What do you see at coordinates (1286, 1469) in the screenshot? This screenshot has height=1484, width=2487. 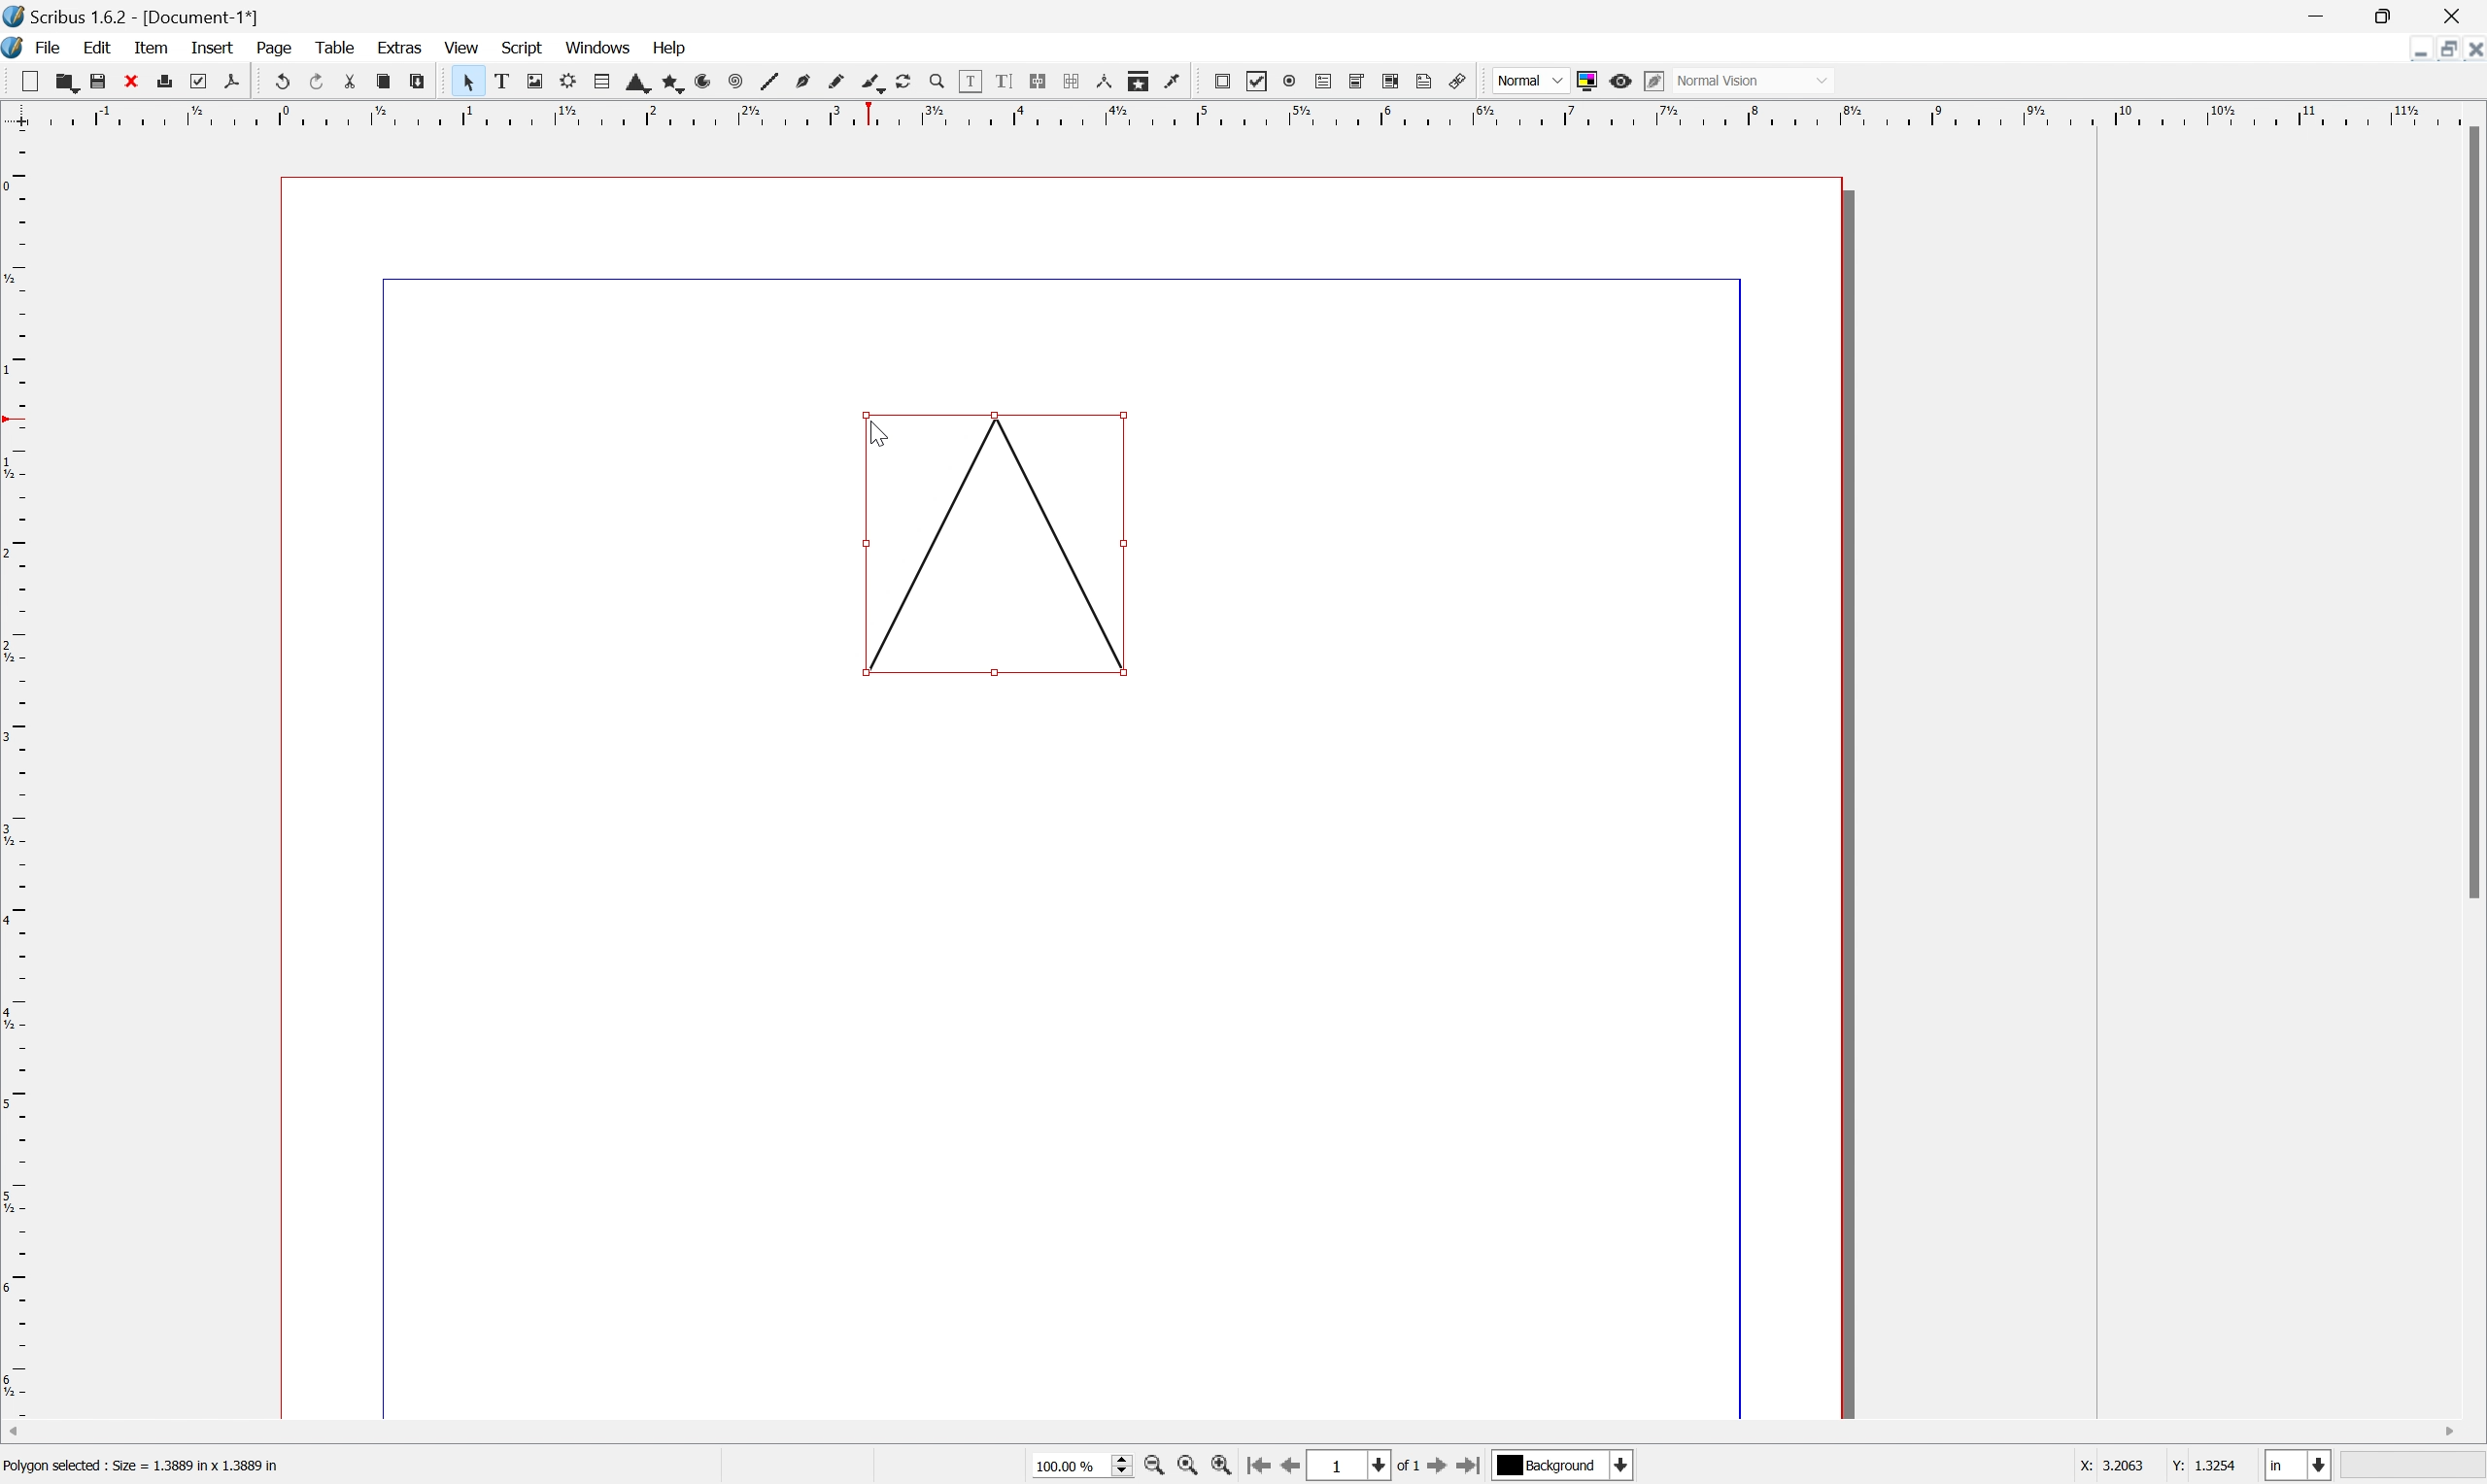 I see `Go to previous page` at bounding box center [1286, 1469].